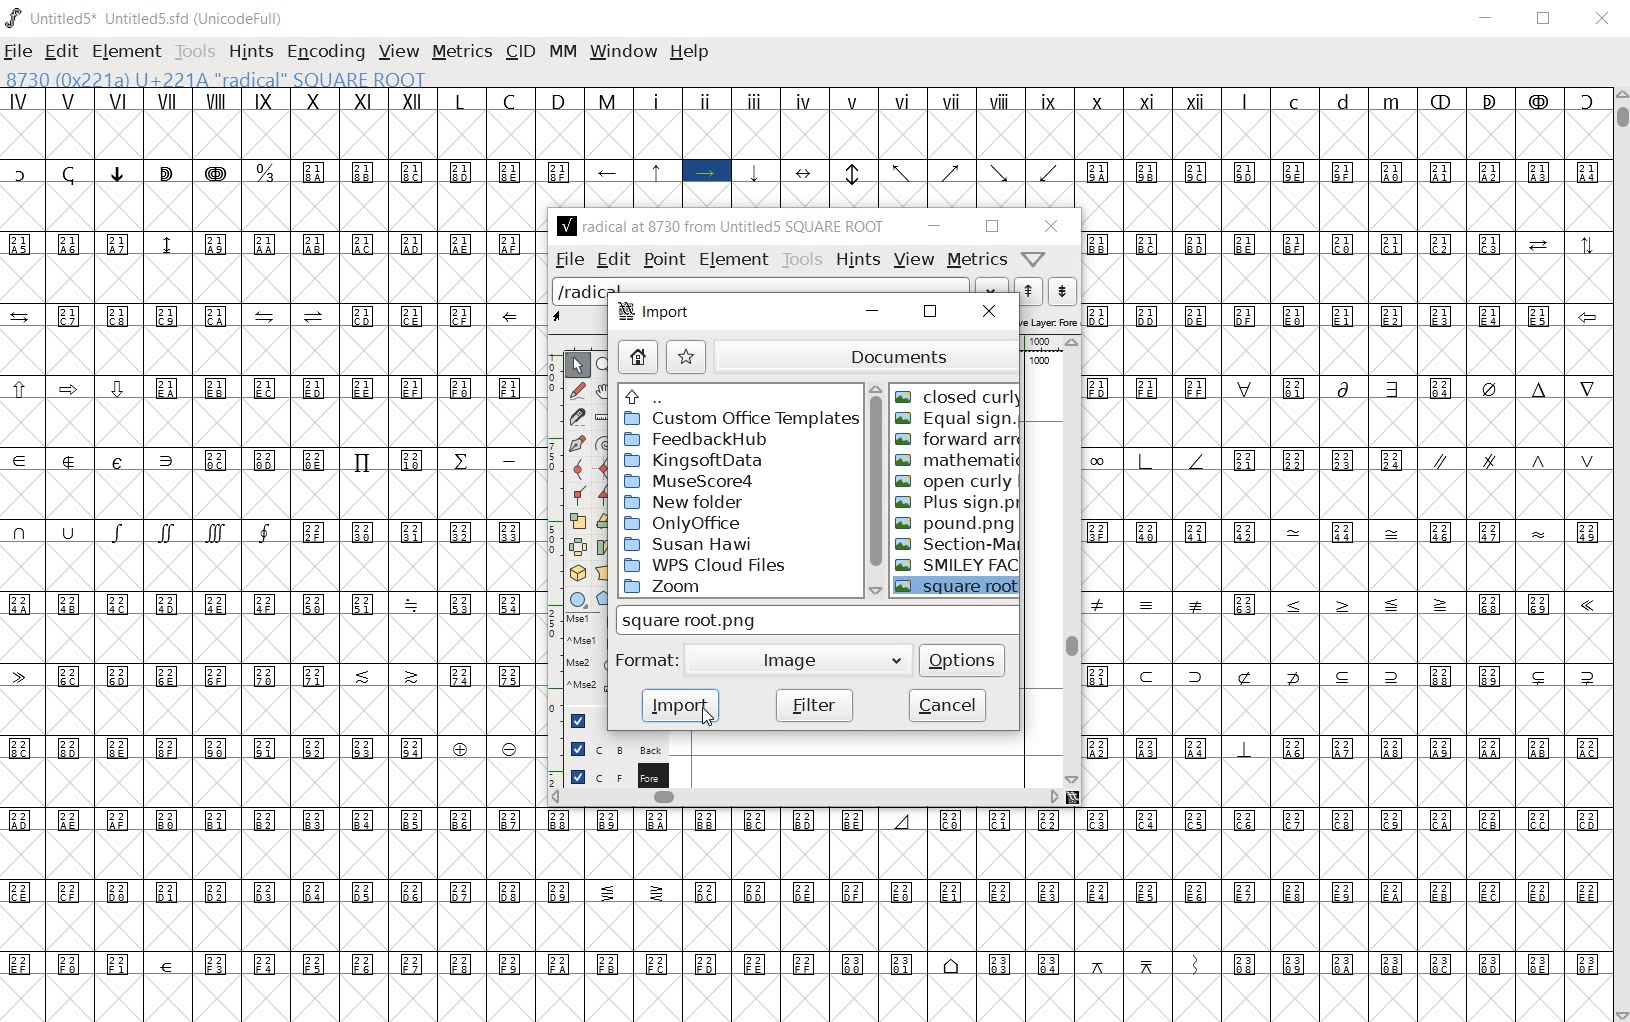 This screenshot has width=1630, height=1022. I want to click on METRICS, so click(459, 53).